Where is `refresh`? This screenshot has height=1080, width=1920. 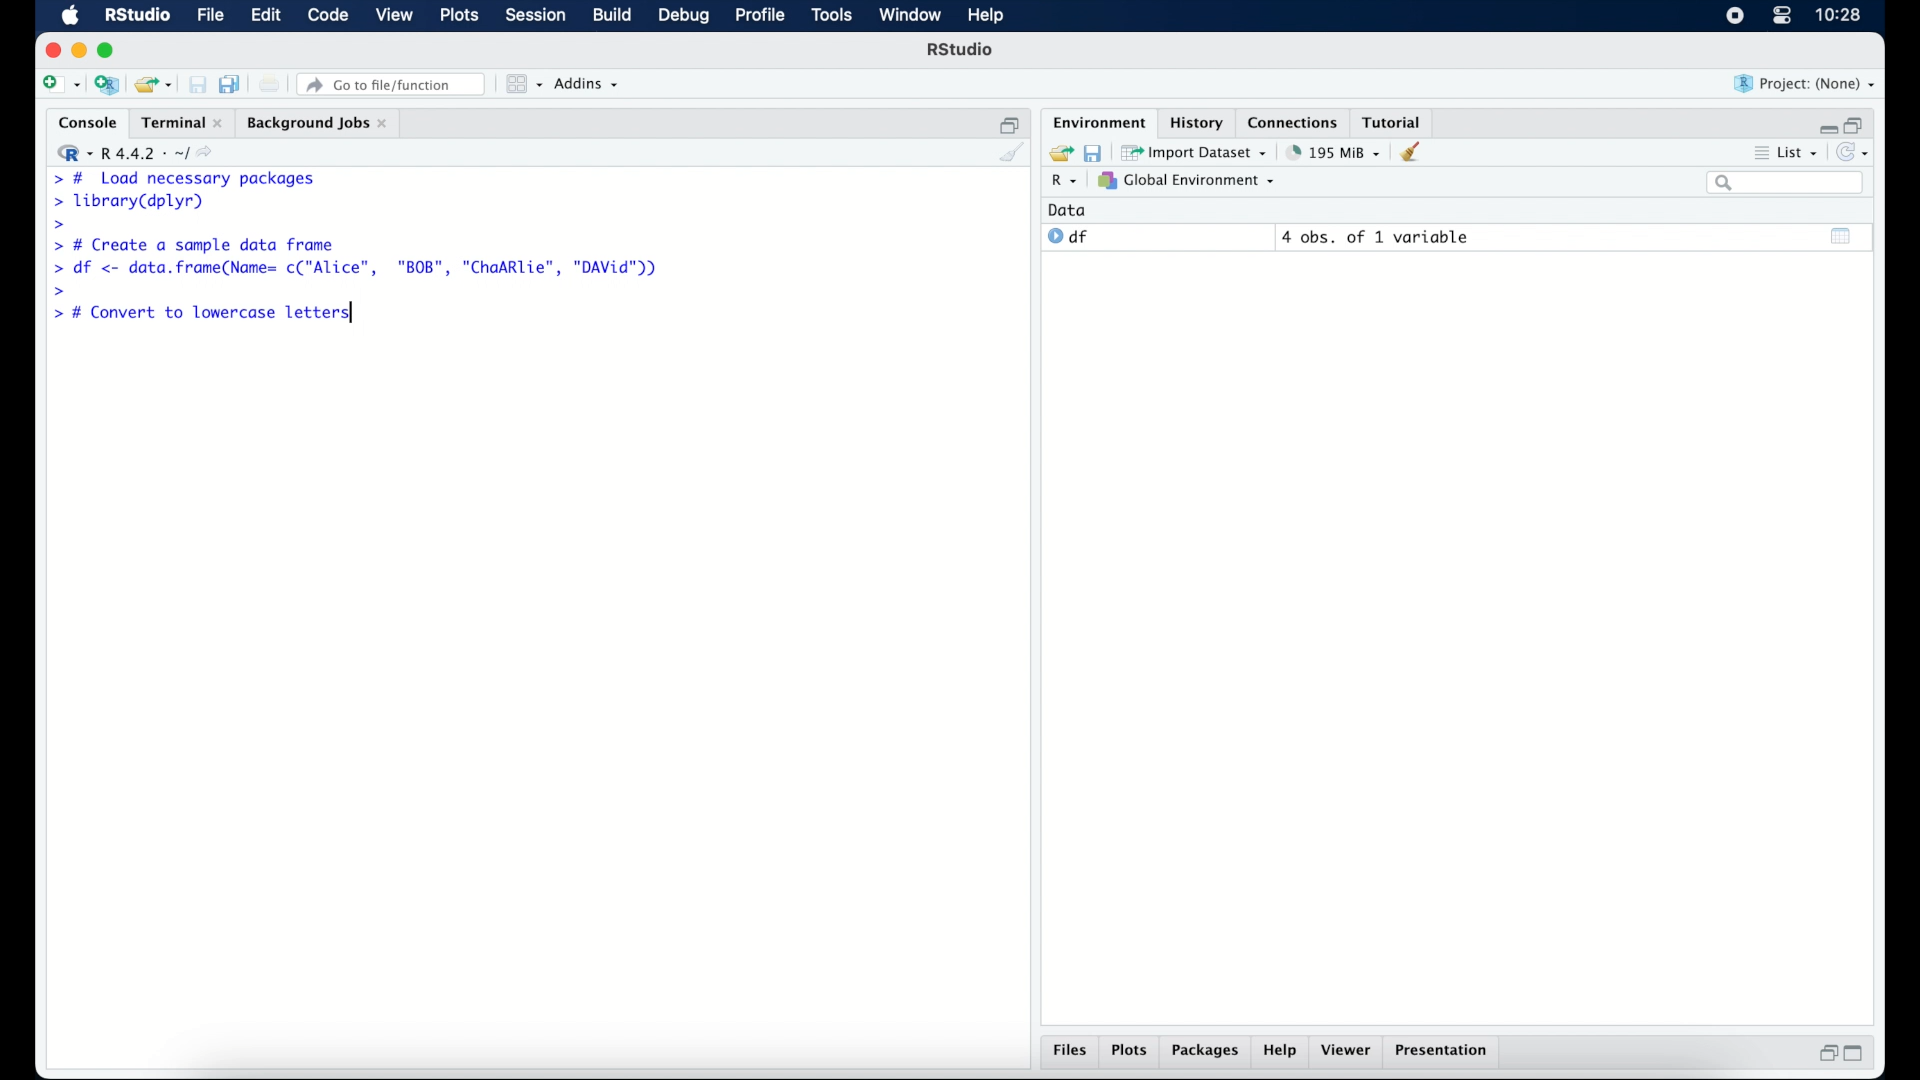 refresh is located at coordinates (1856, 154).